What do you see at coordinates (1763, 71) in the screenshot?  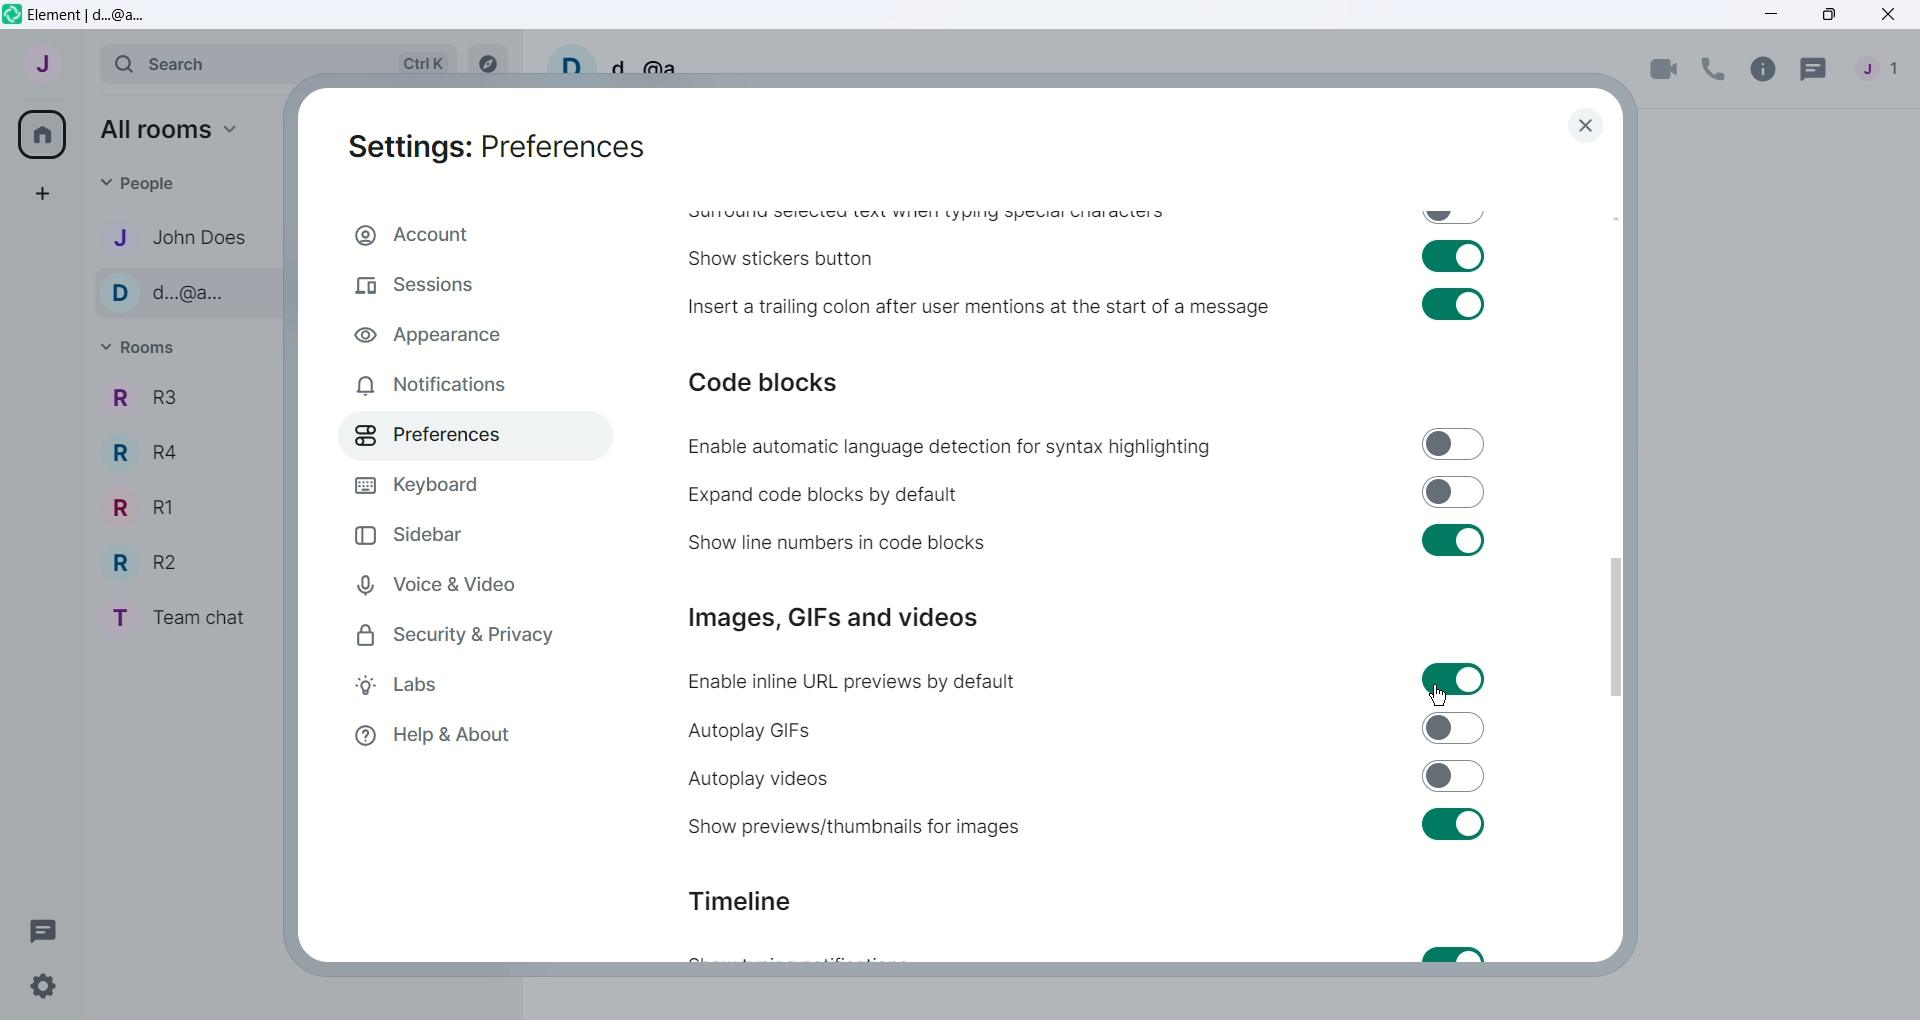 I see `Room info` at bounding box center [1763, 71].